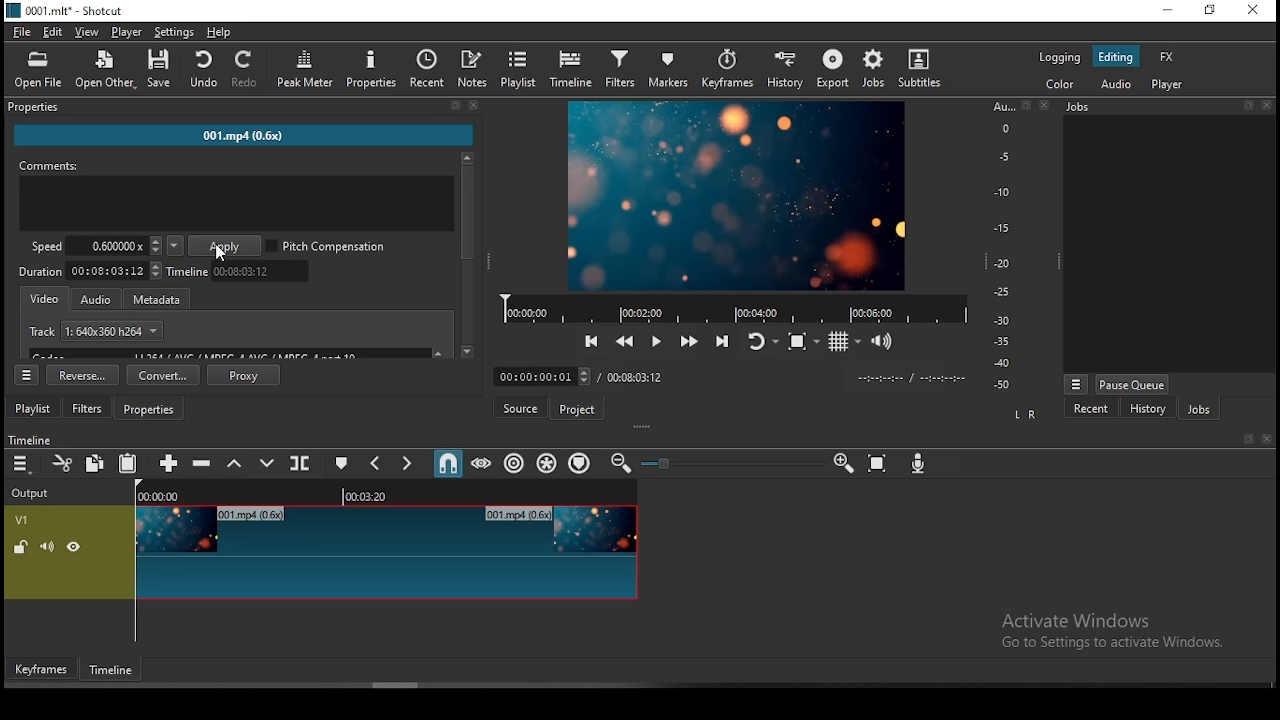  I want to click on filters, so click(87, 407).